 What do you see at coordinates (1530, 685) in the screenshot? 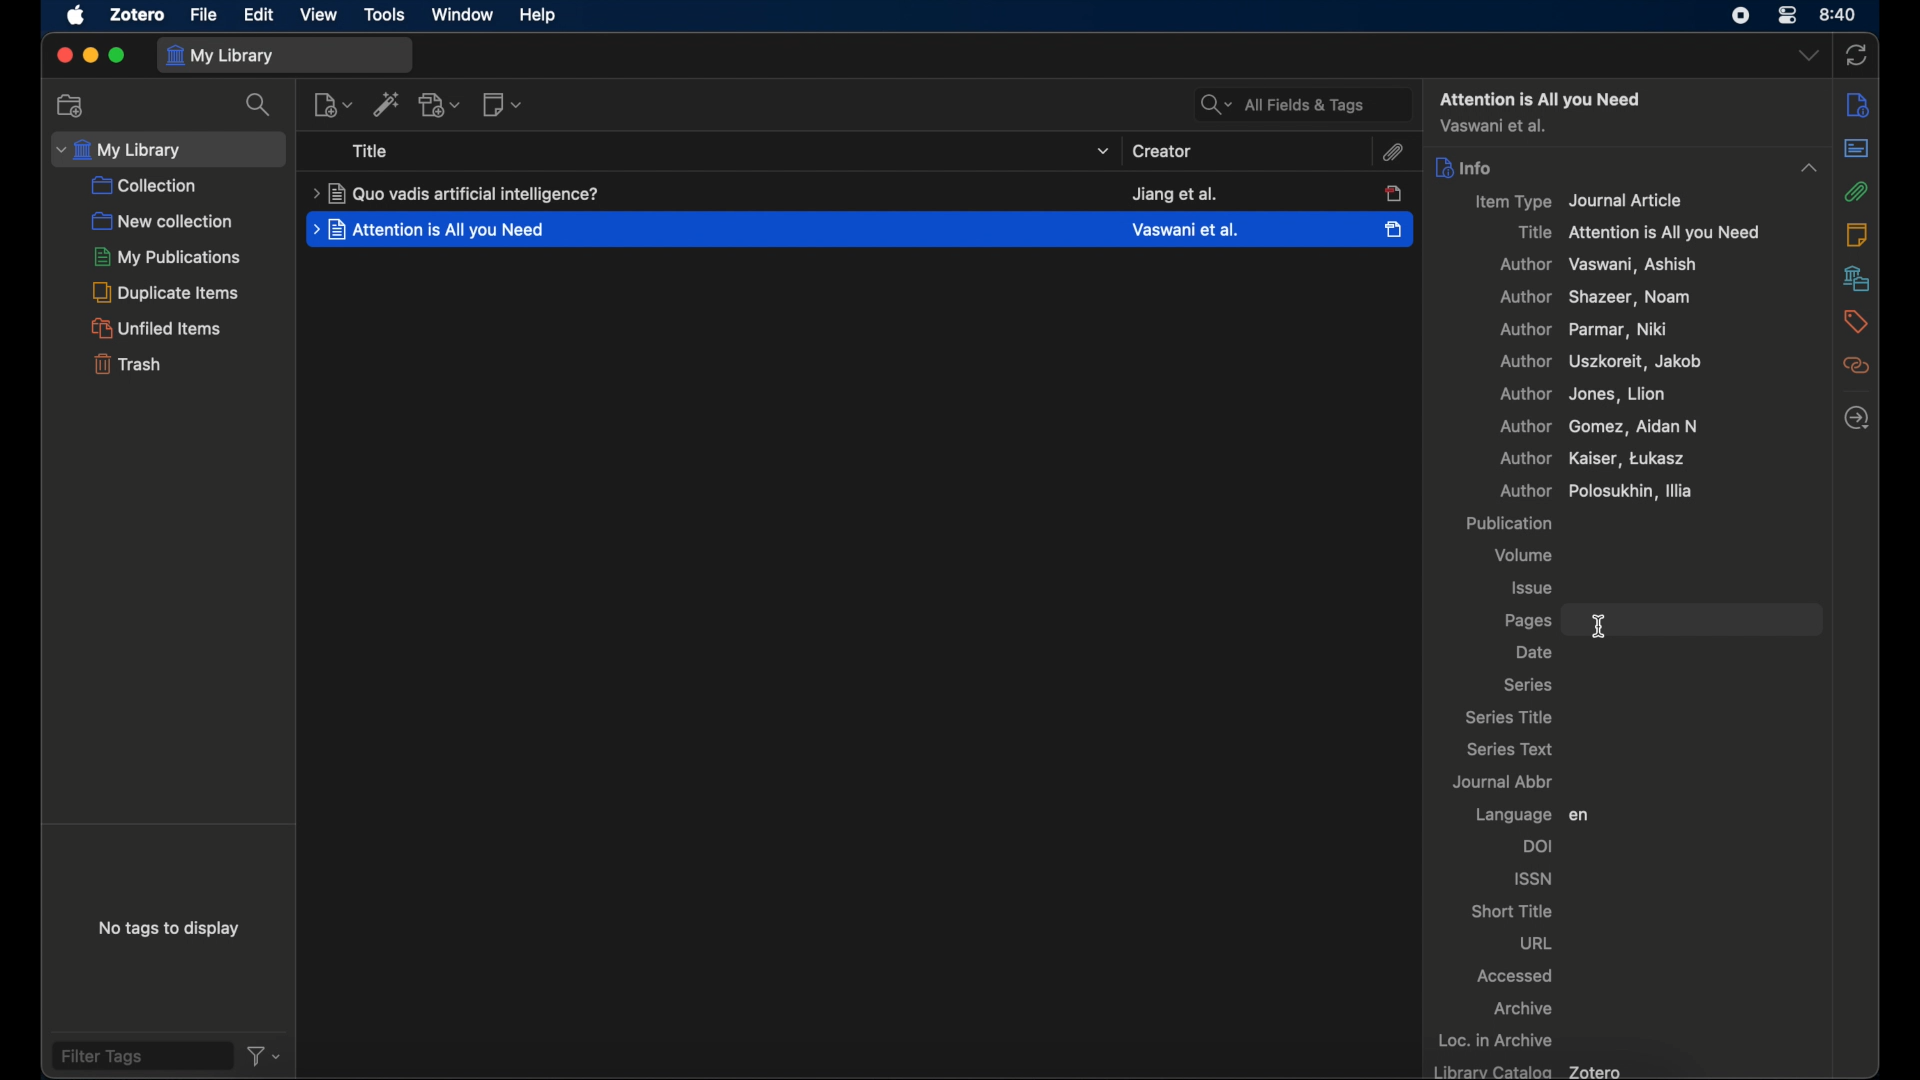
I see `series` at bounding box center [1530, 685].